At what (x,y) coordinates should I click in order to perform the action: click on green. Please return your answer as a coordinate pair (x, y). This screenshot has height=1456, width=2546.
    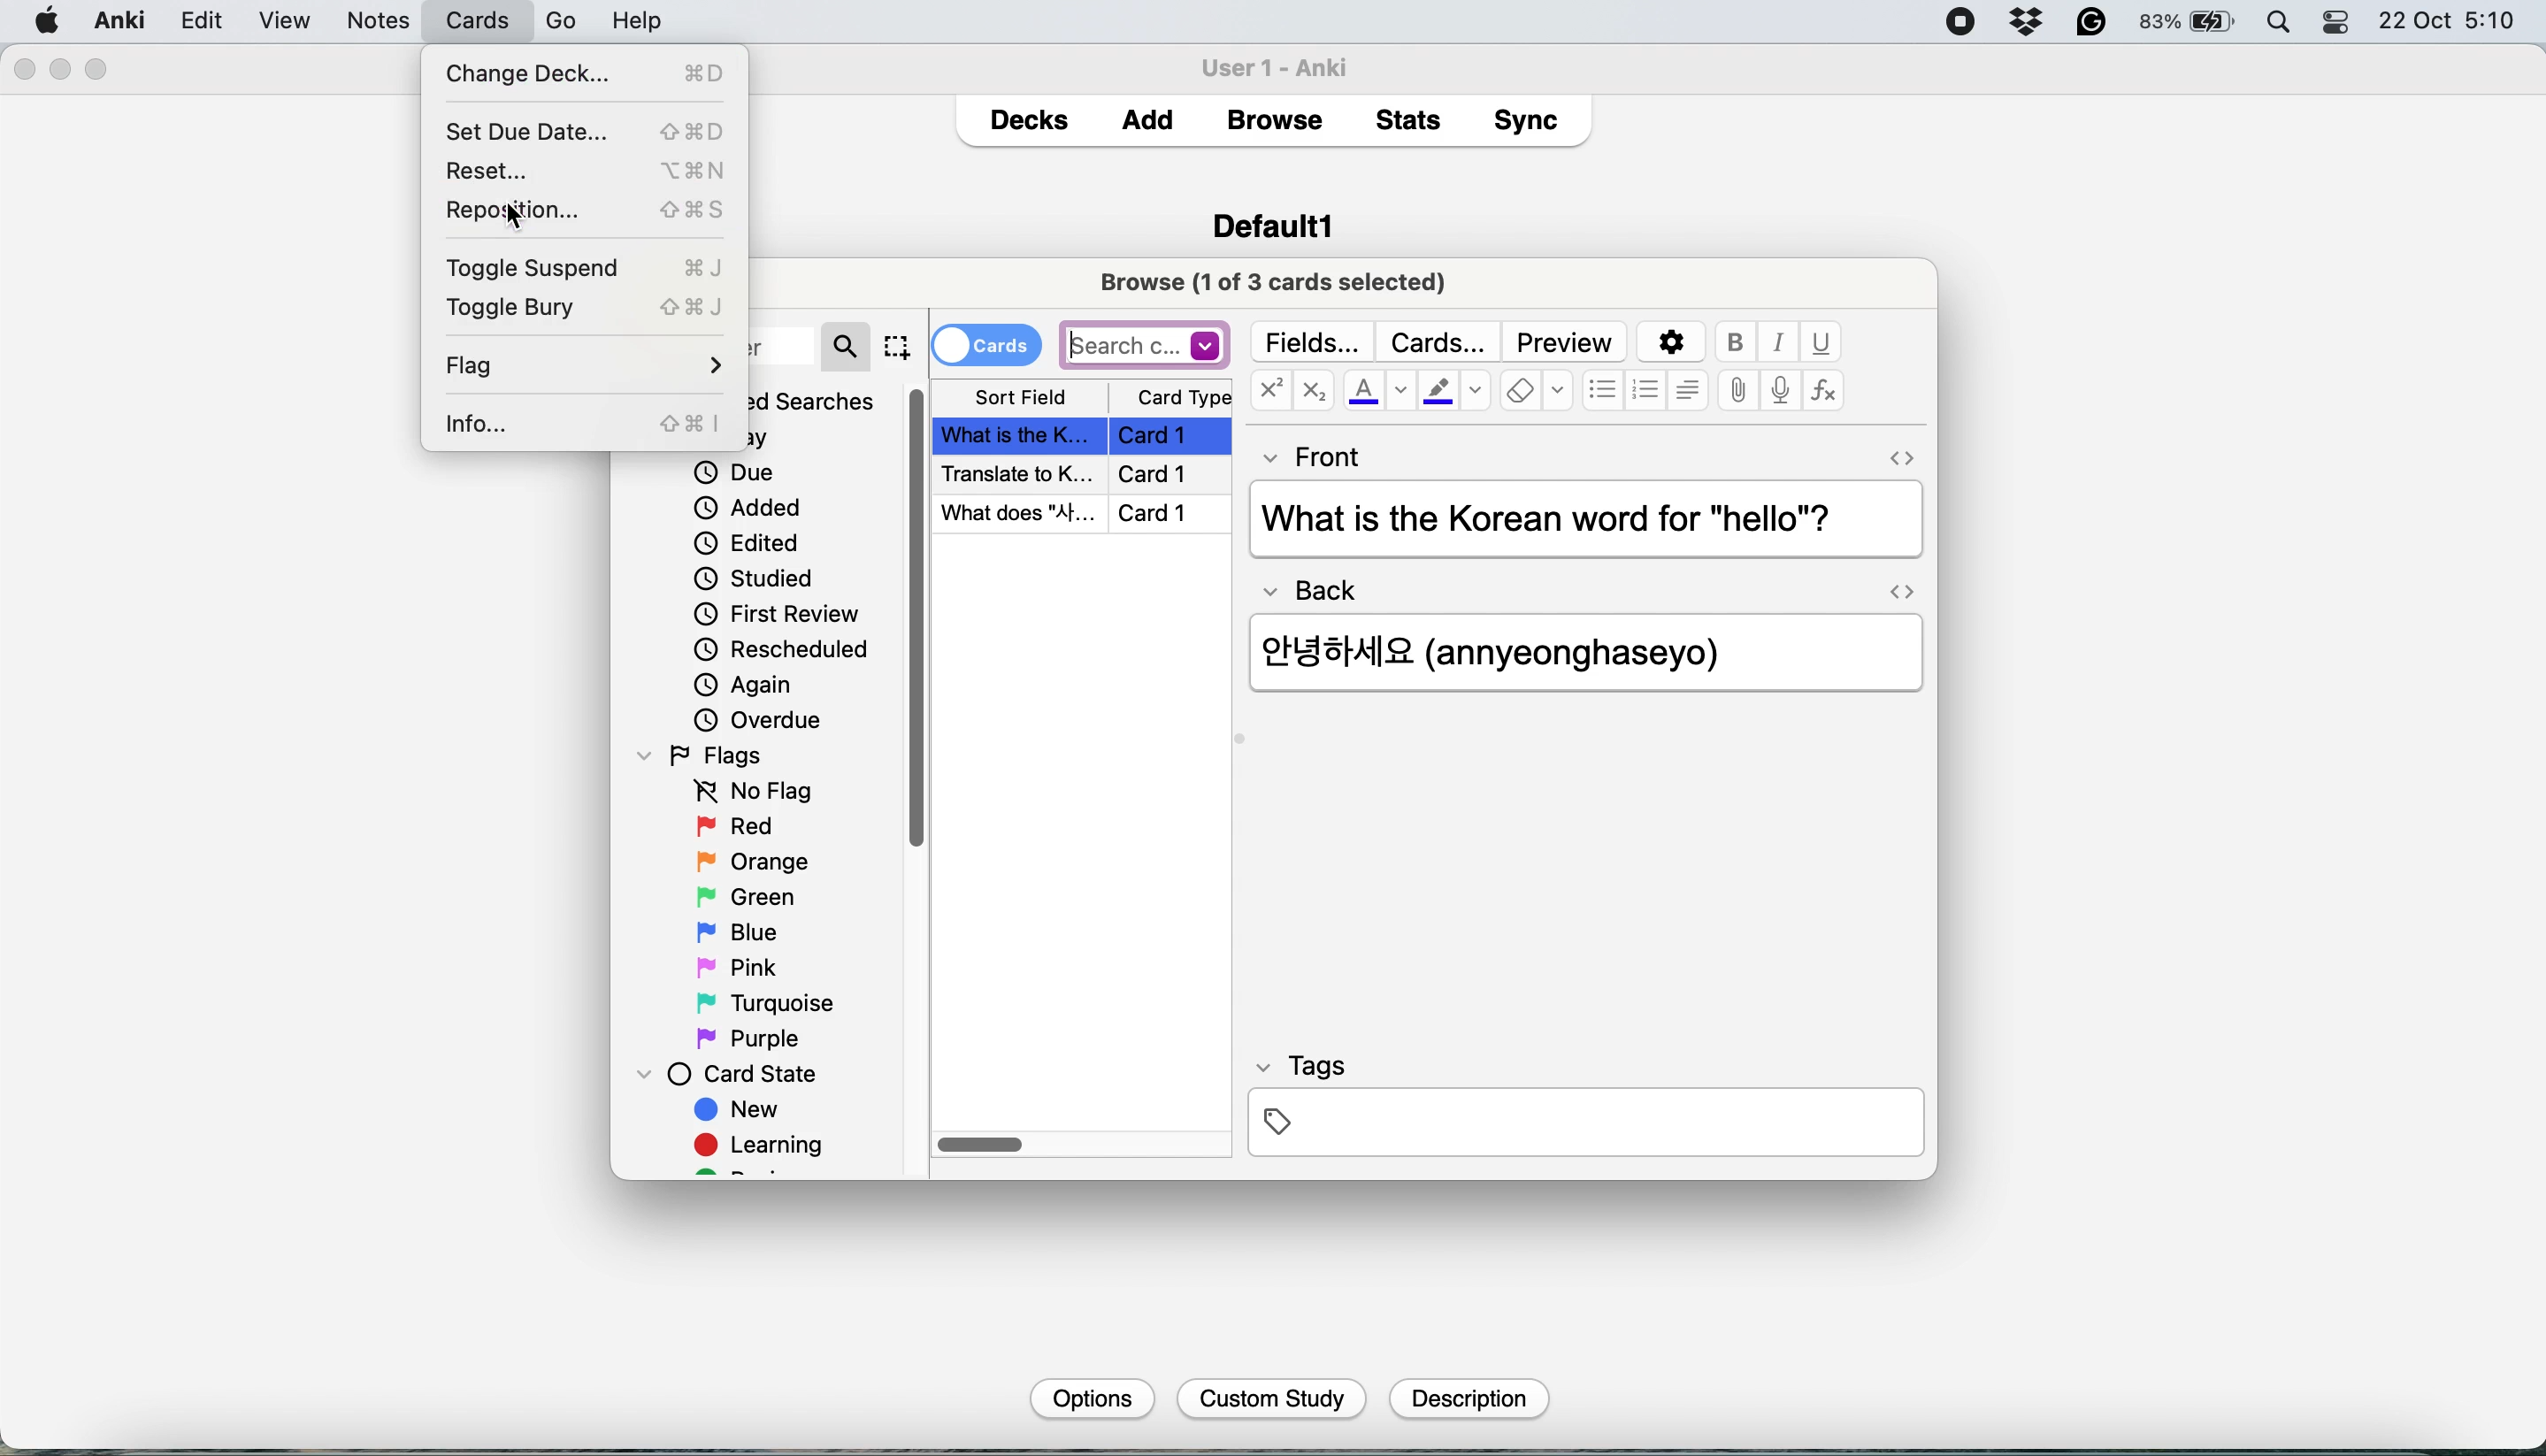
    Looking at the image, I should click on (761, 895).